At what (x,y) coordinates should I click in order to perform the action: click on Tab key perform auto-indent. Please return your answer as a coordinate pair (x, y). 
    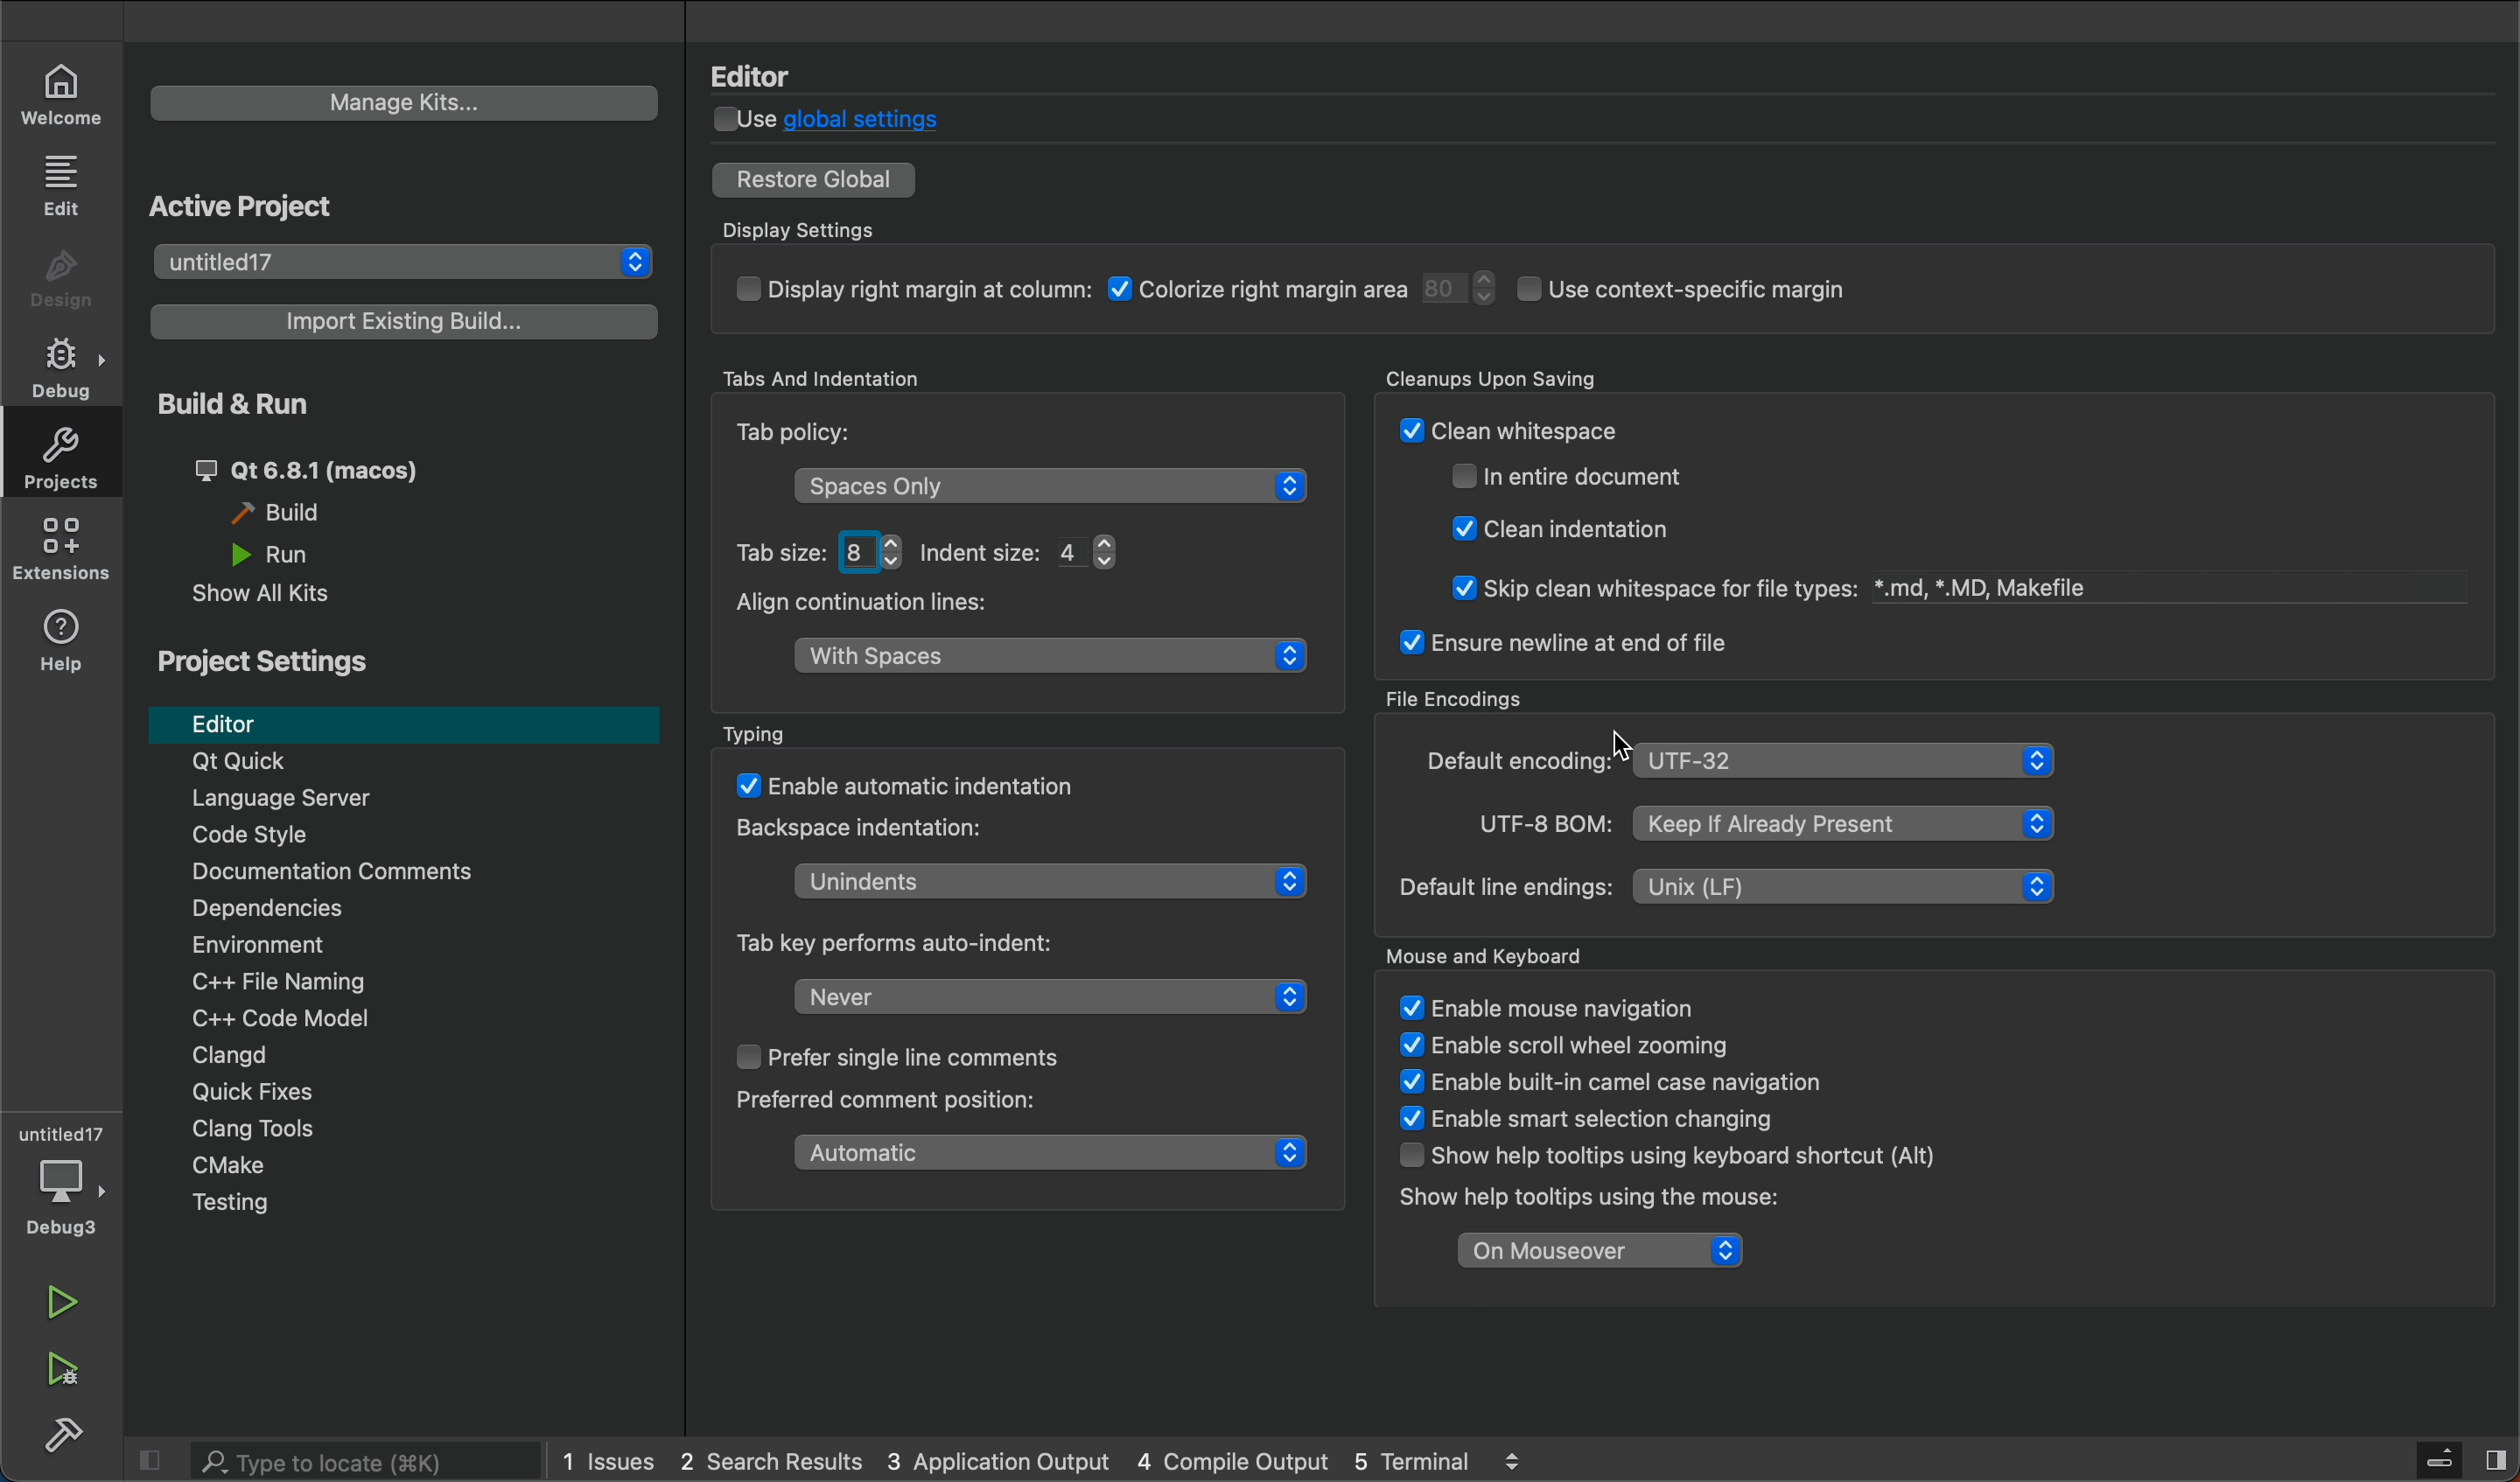
    Looking at the image, I should click on (918, 943).